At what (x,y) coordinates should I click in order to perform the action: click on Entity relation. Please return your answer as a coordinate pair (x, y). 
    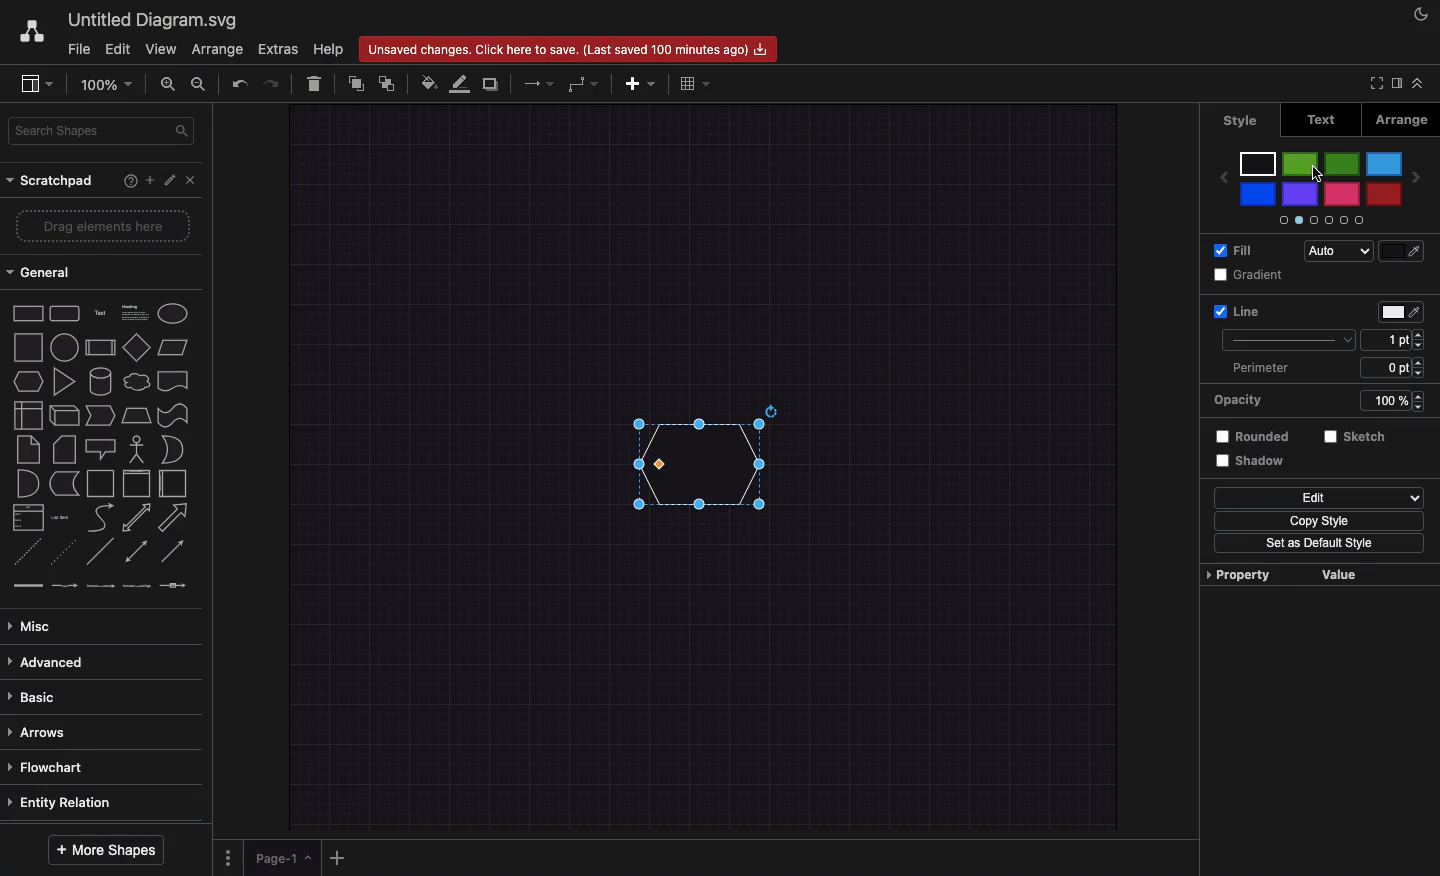
    Looking at the image, I should click on (70, 803).